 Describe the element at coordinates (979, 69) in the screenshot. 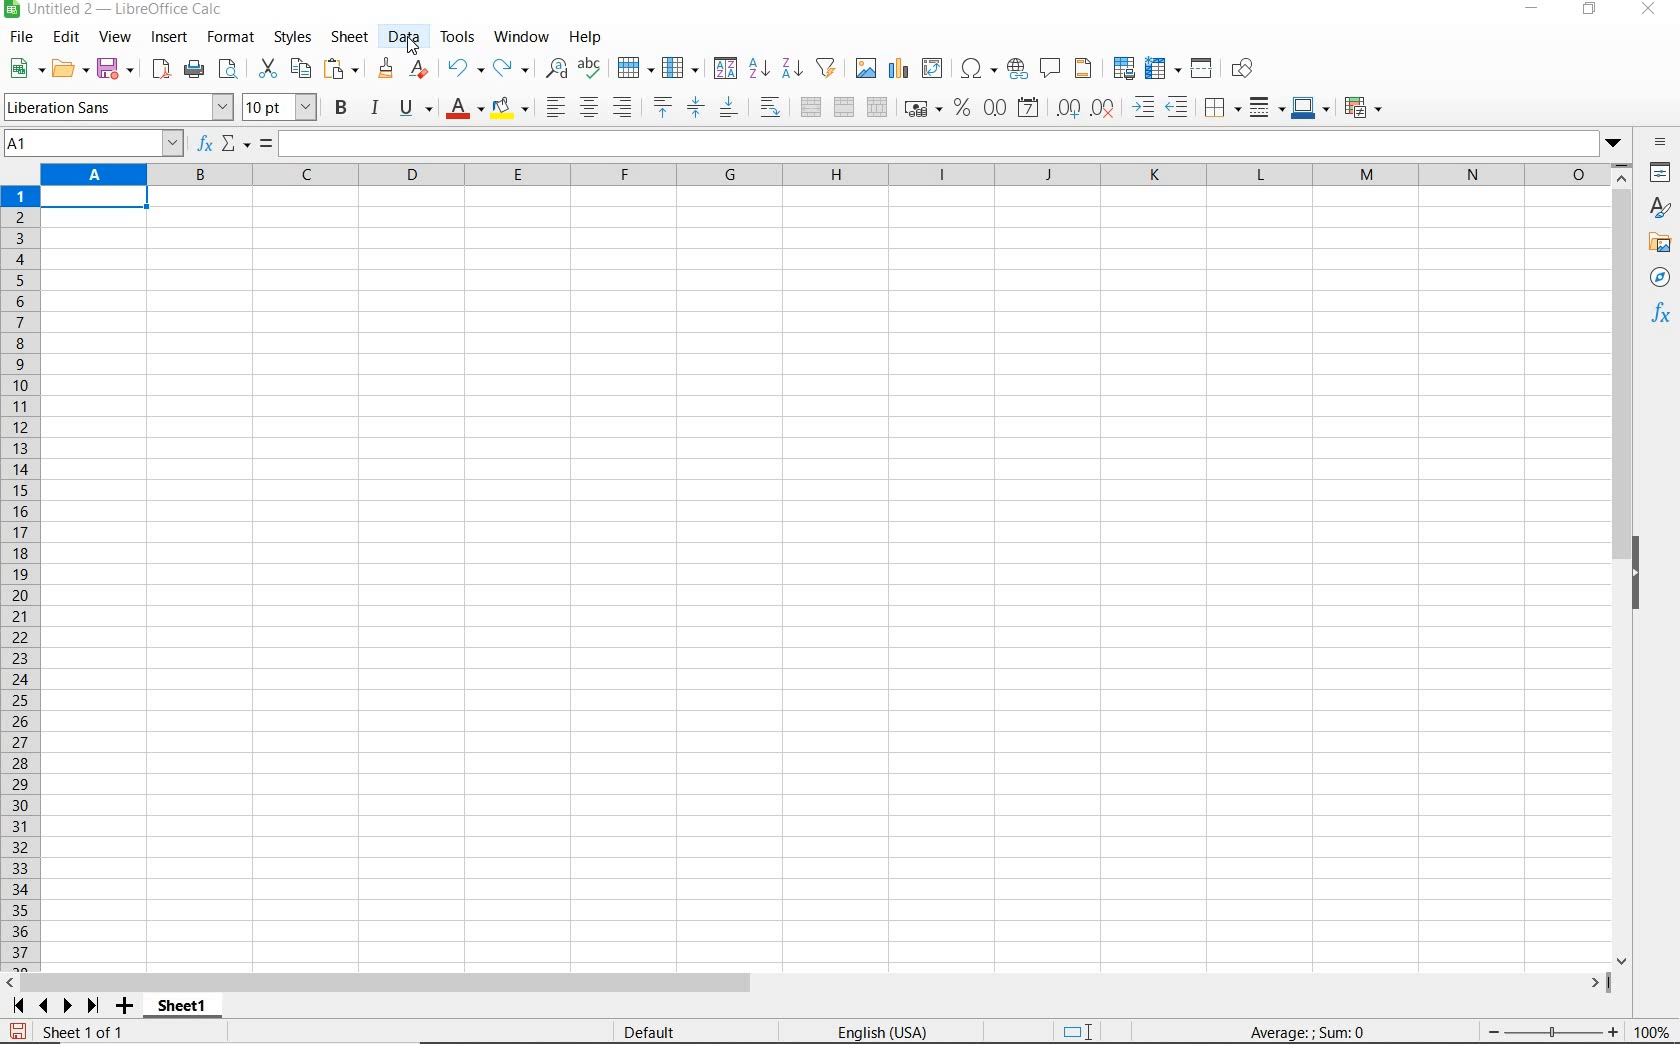

I see `insert special characters` at that location.